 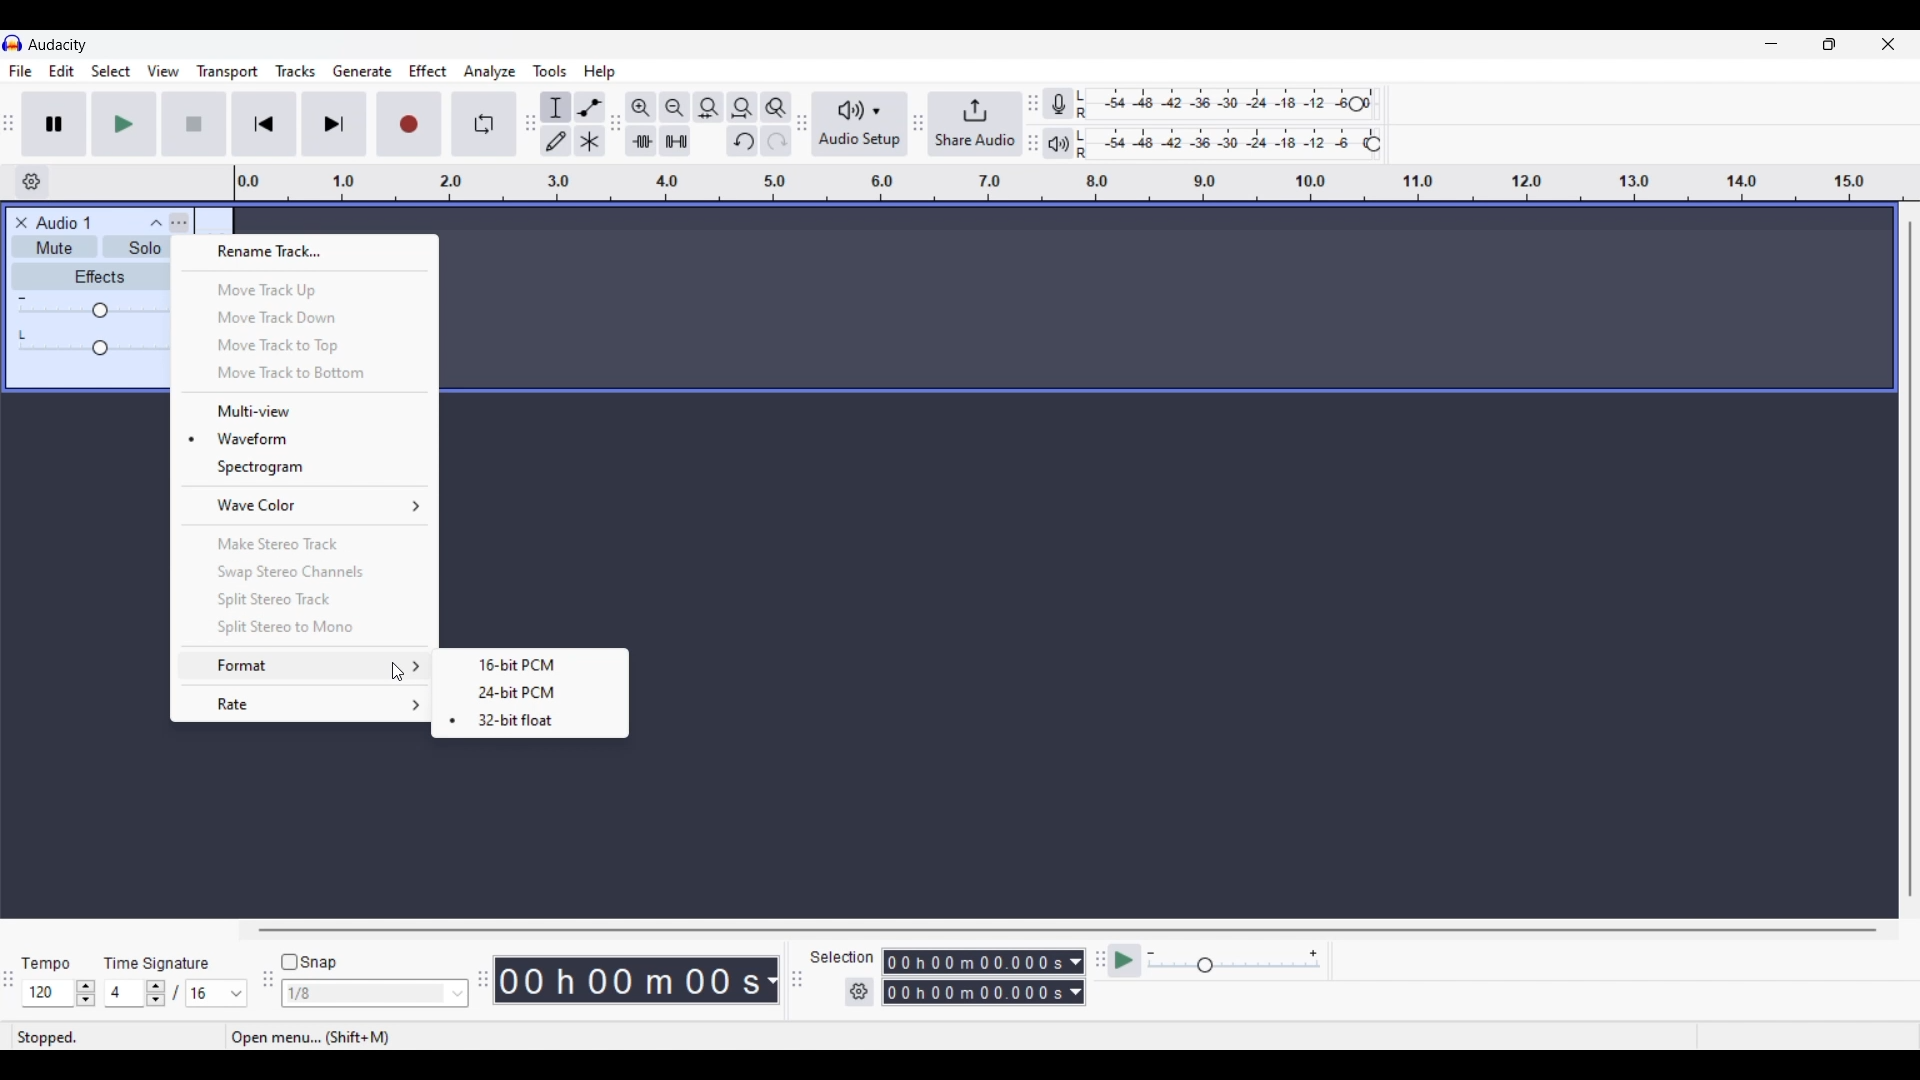 What do you see at coordinates (305, 252) in the screenshot?
I see `Rename track` at bounding box center [305, 252].